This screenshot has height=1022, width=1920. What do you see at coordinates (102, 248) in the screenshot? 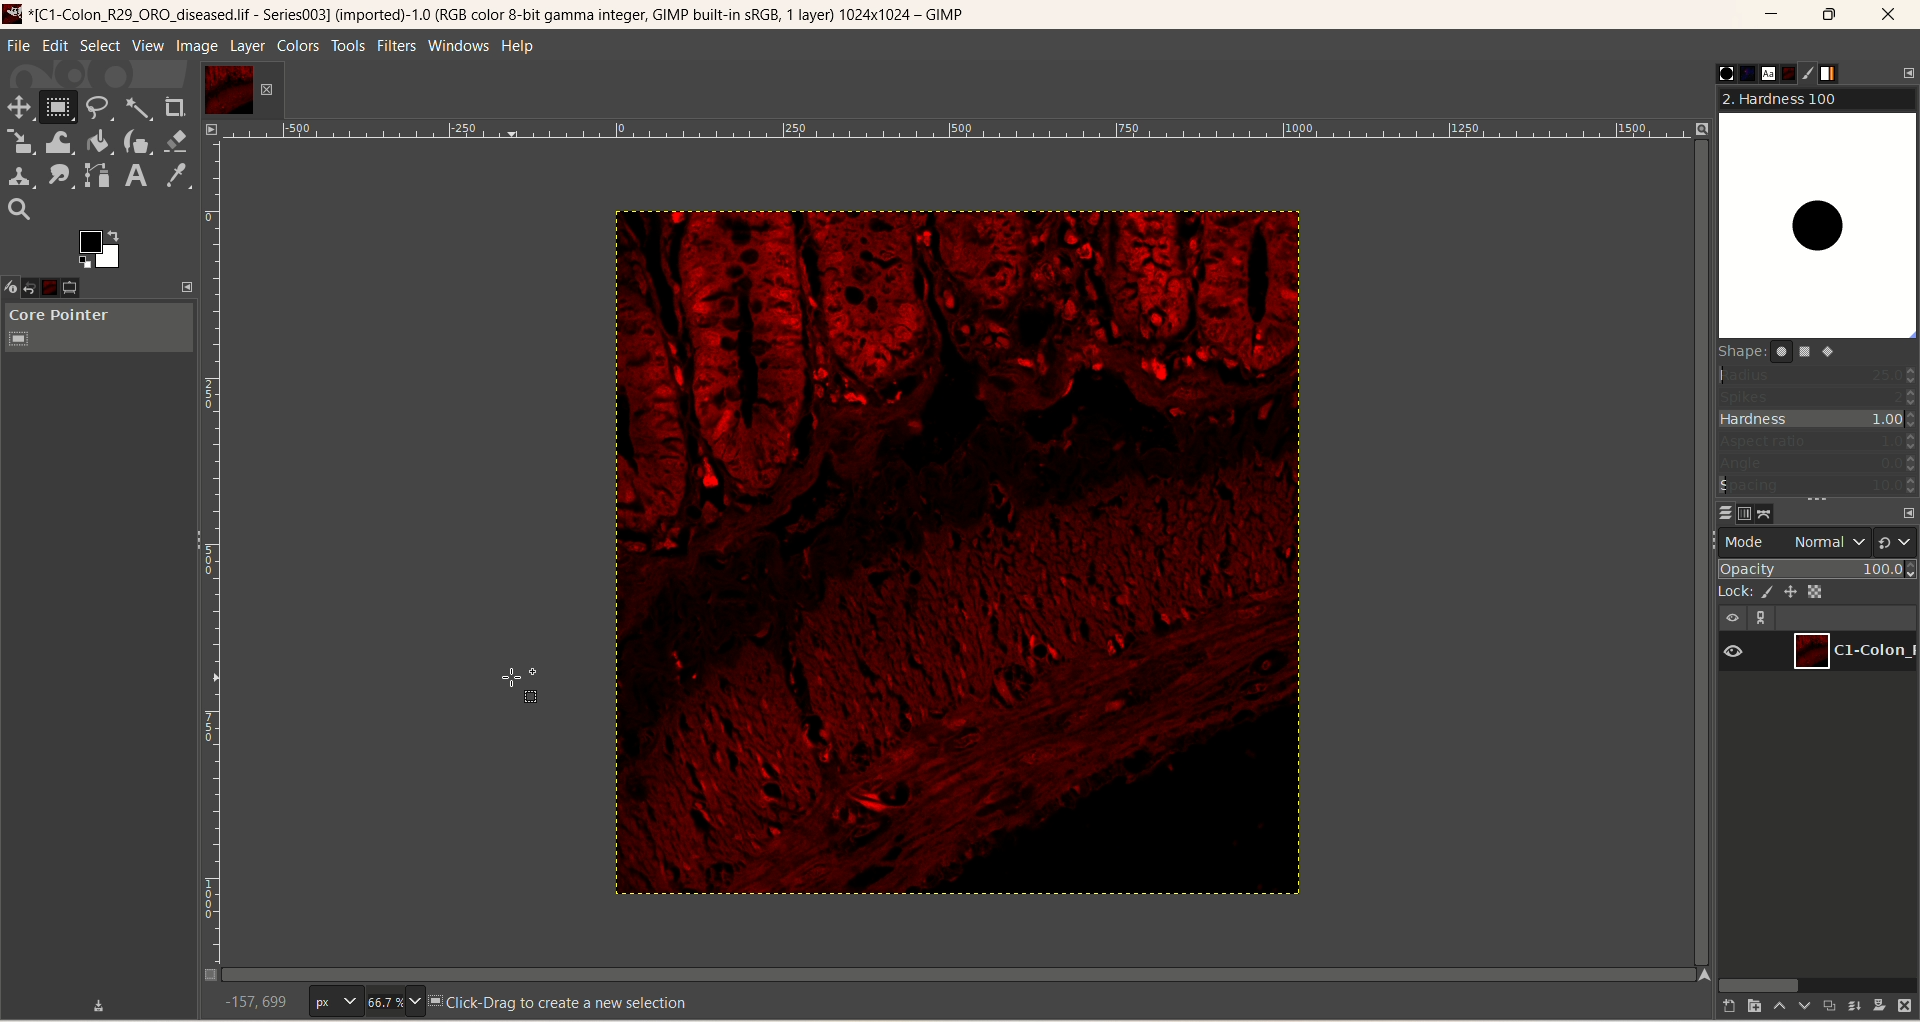
I see `active foreground` at bounding box center [102, 248].